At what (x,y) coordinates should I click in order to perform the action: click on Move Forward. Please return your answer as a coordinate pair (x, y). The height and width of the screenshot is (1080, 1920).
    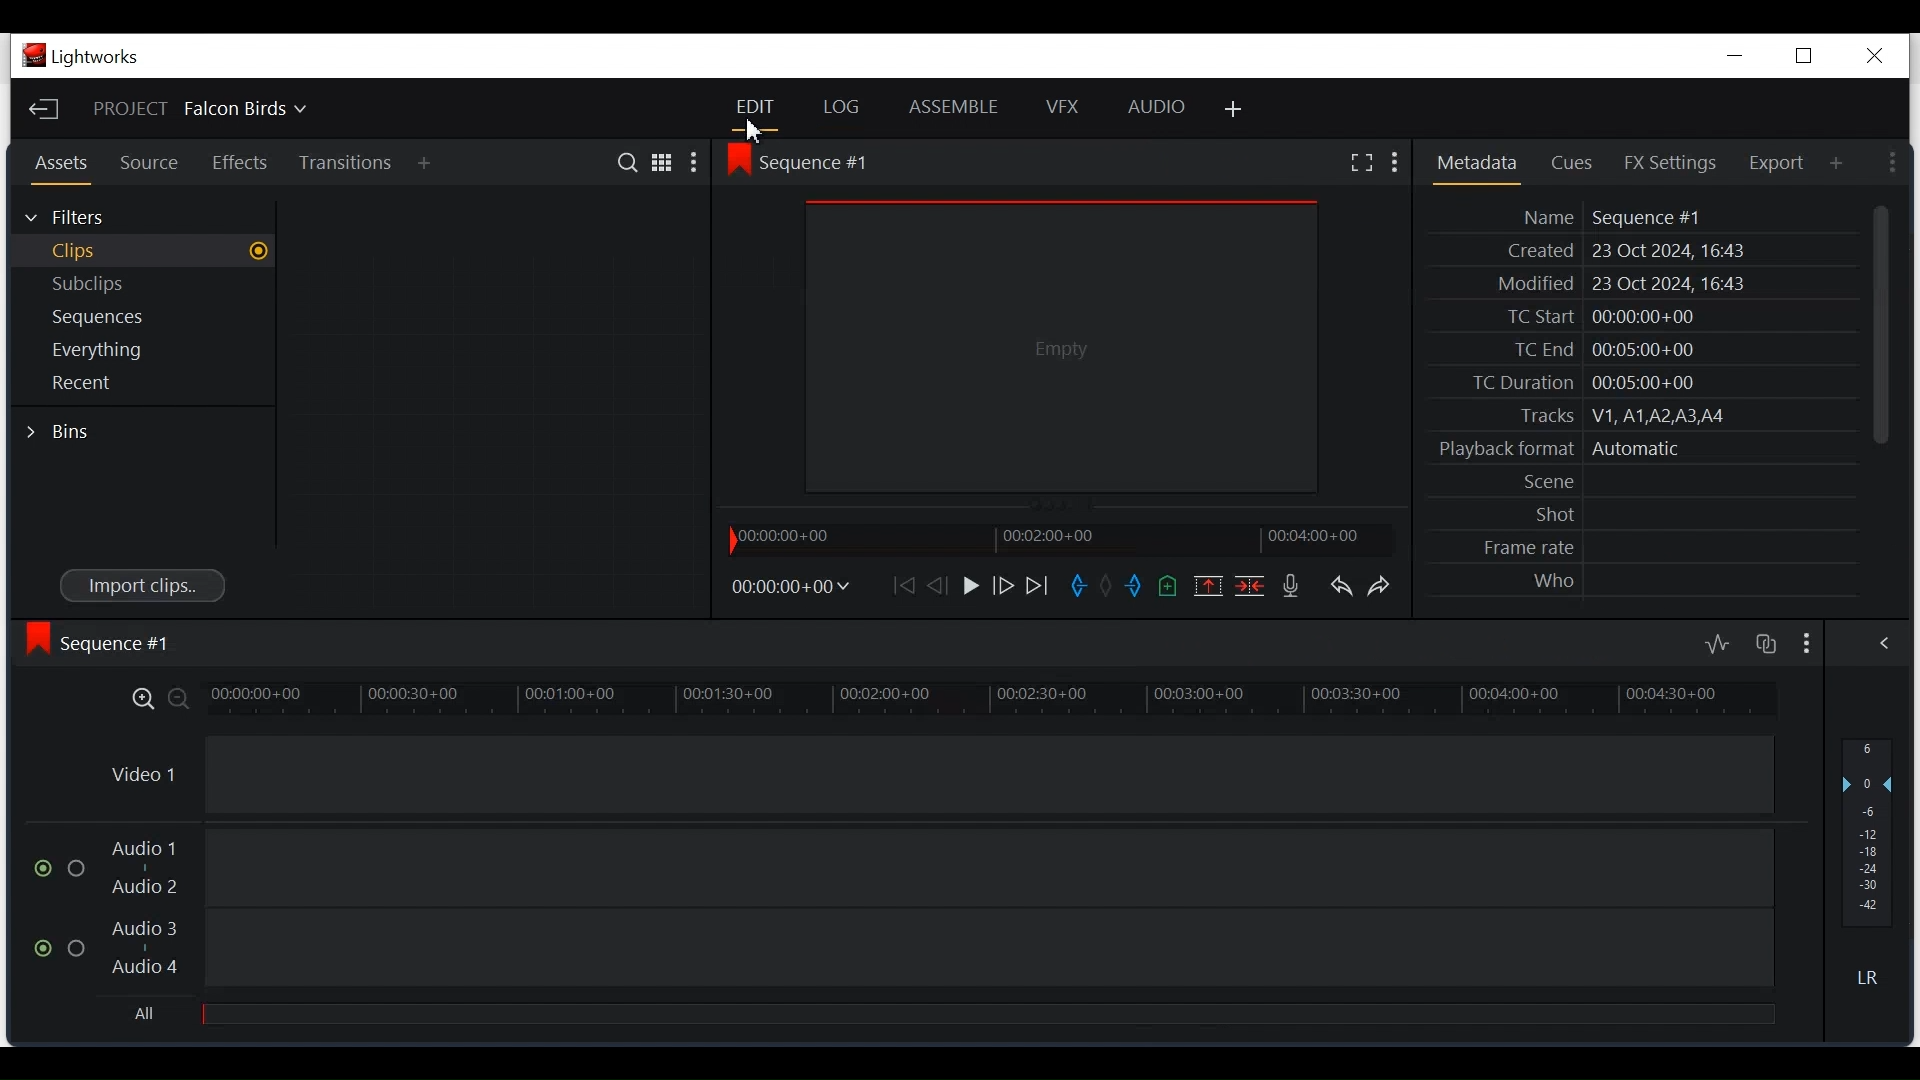
    Looking at the image, I should click on (1042, 584).